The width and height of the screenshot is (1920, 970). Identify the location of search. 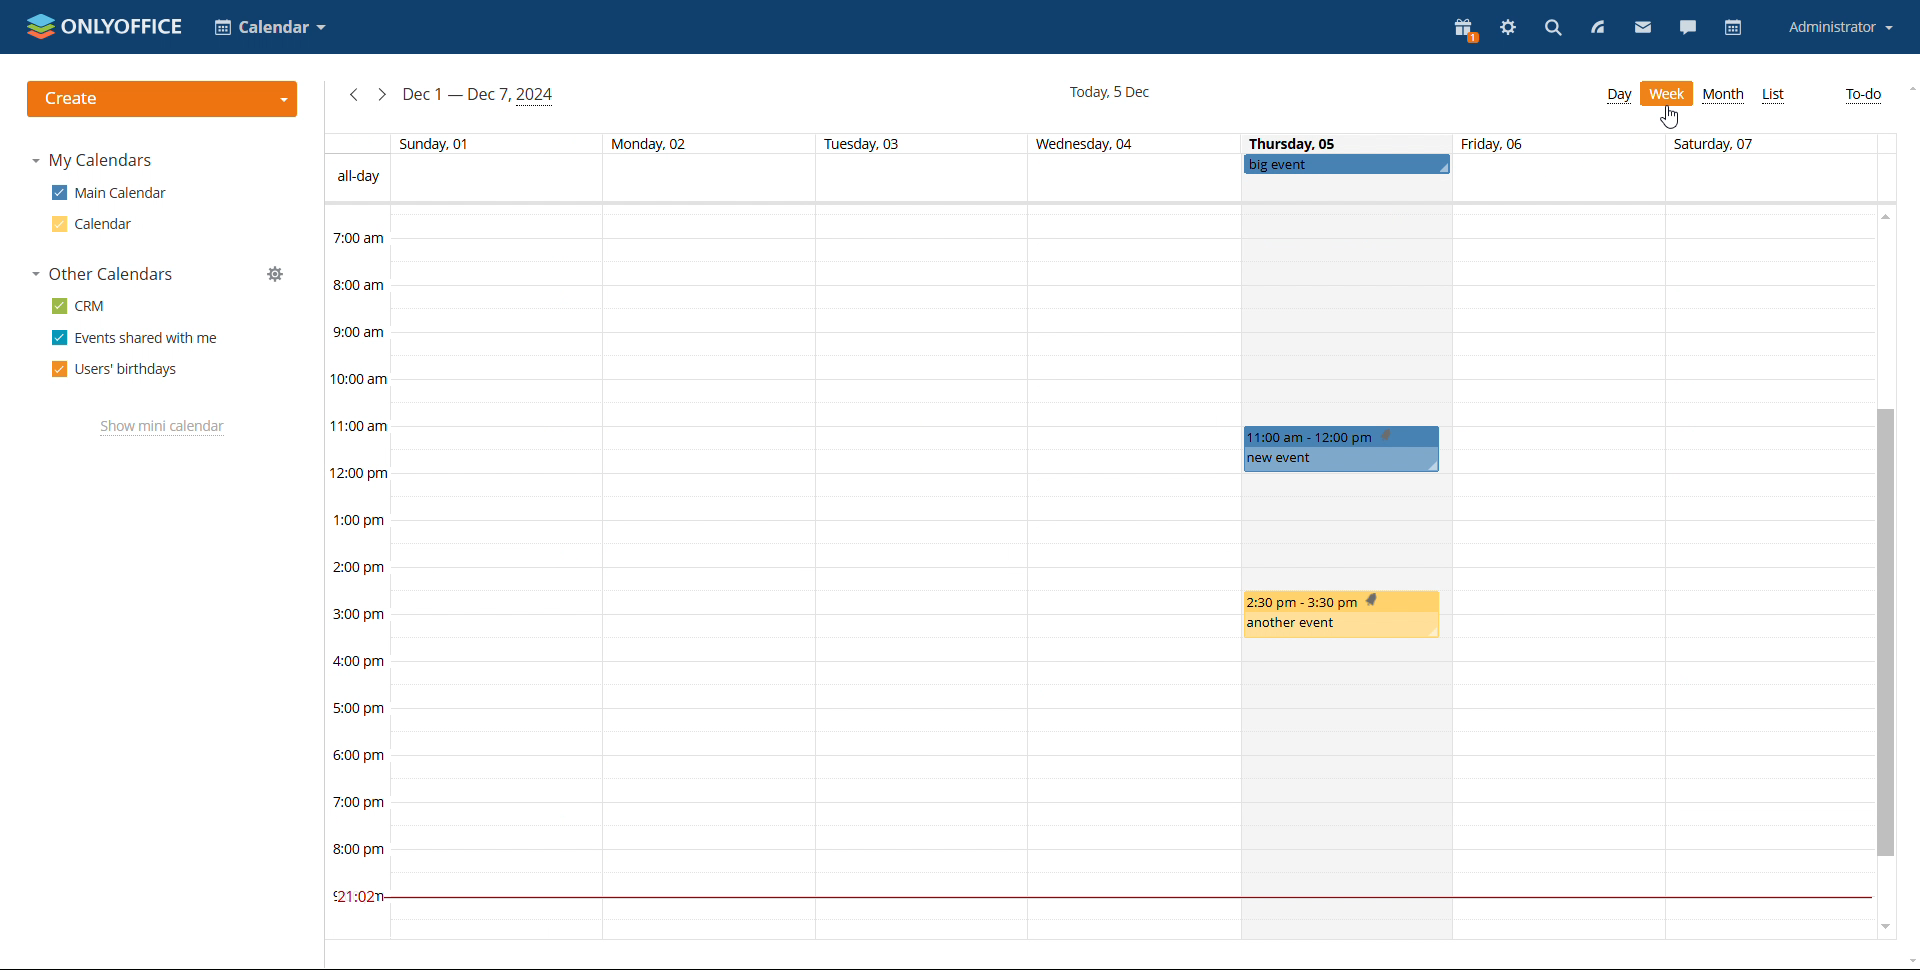
(1551, 26).